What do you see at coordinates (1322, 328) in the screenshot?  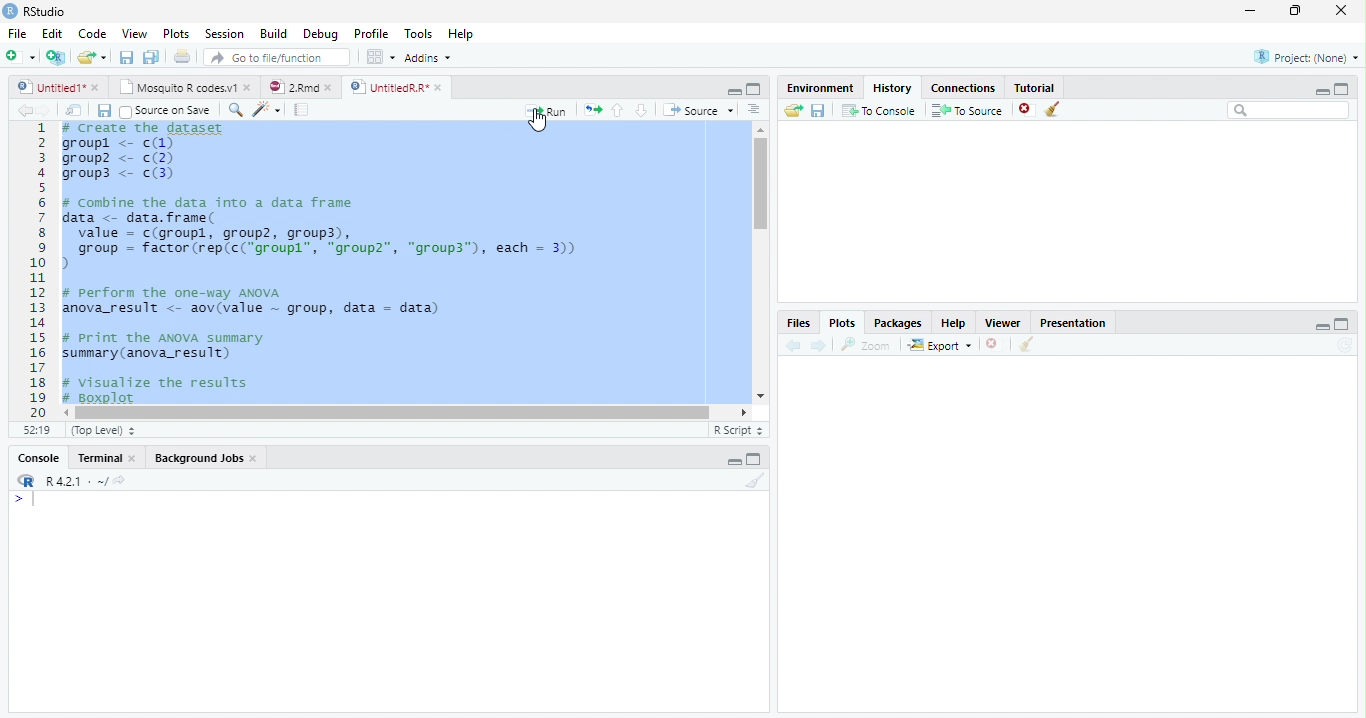 I see `Minimize` at bounding box center [1322, 328].